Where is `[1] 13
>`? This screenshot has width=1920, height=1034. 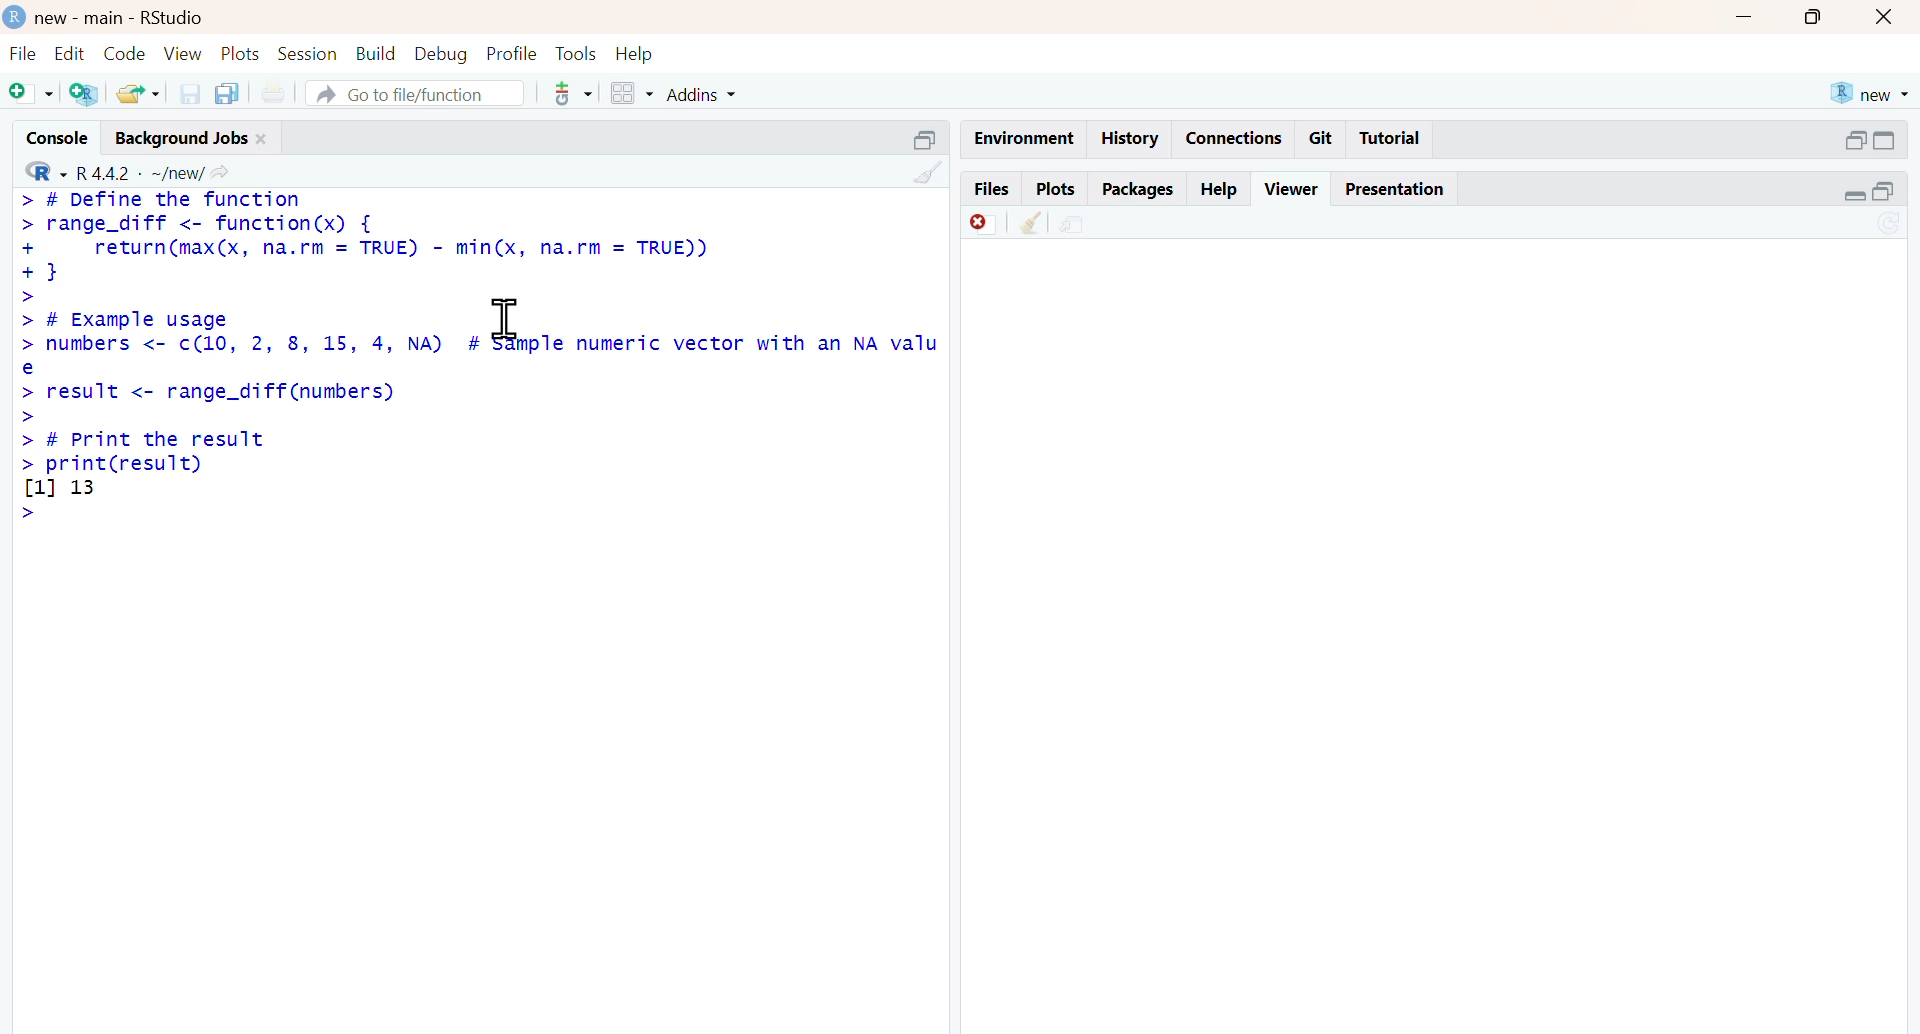
[1] 13
> is located at coordinates (63, 500).